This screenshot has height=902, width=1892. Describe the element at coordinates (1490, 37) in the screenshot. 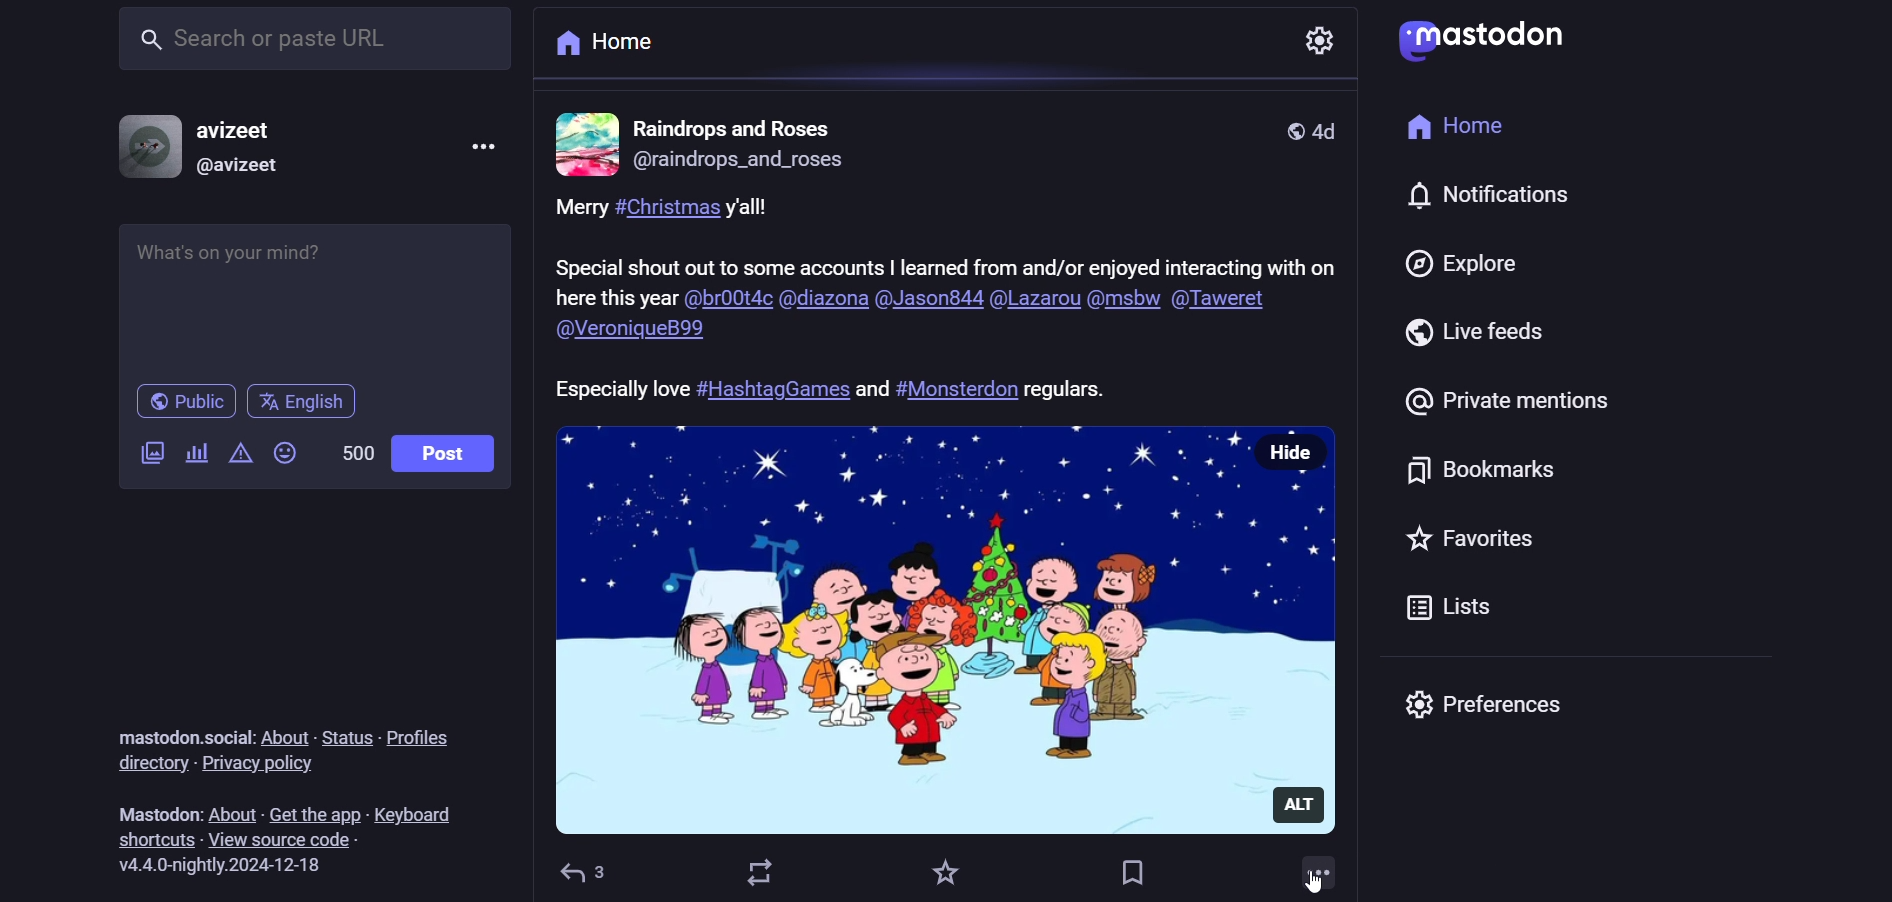

I see `logo` at that location.